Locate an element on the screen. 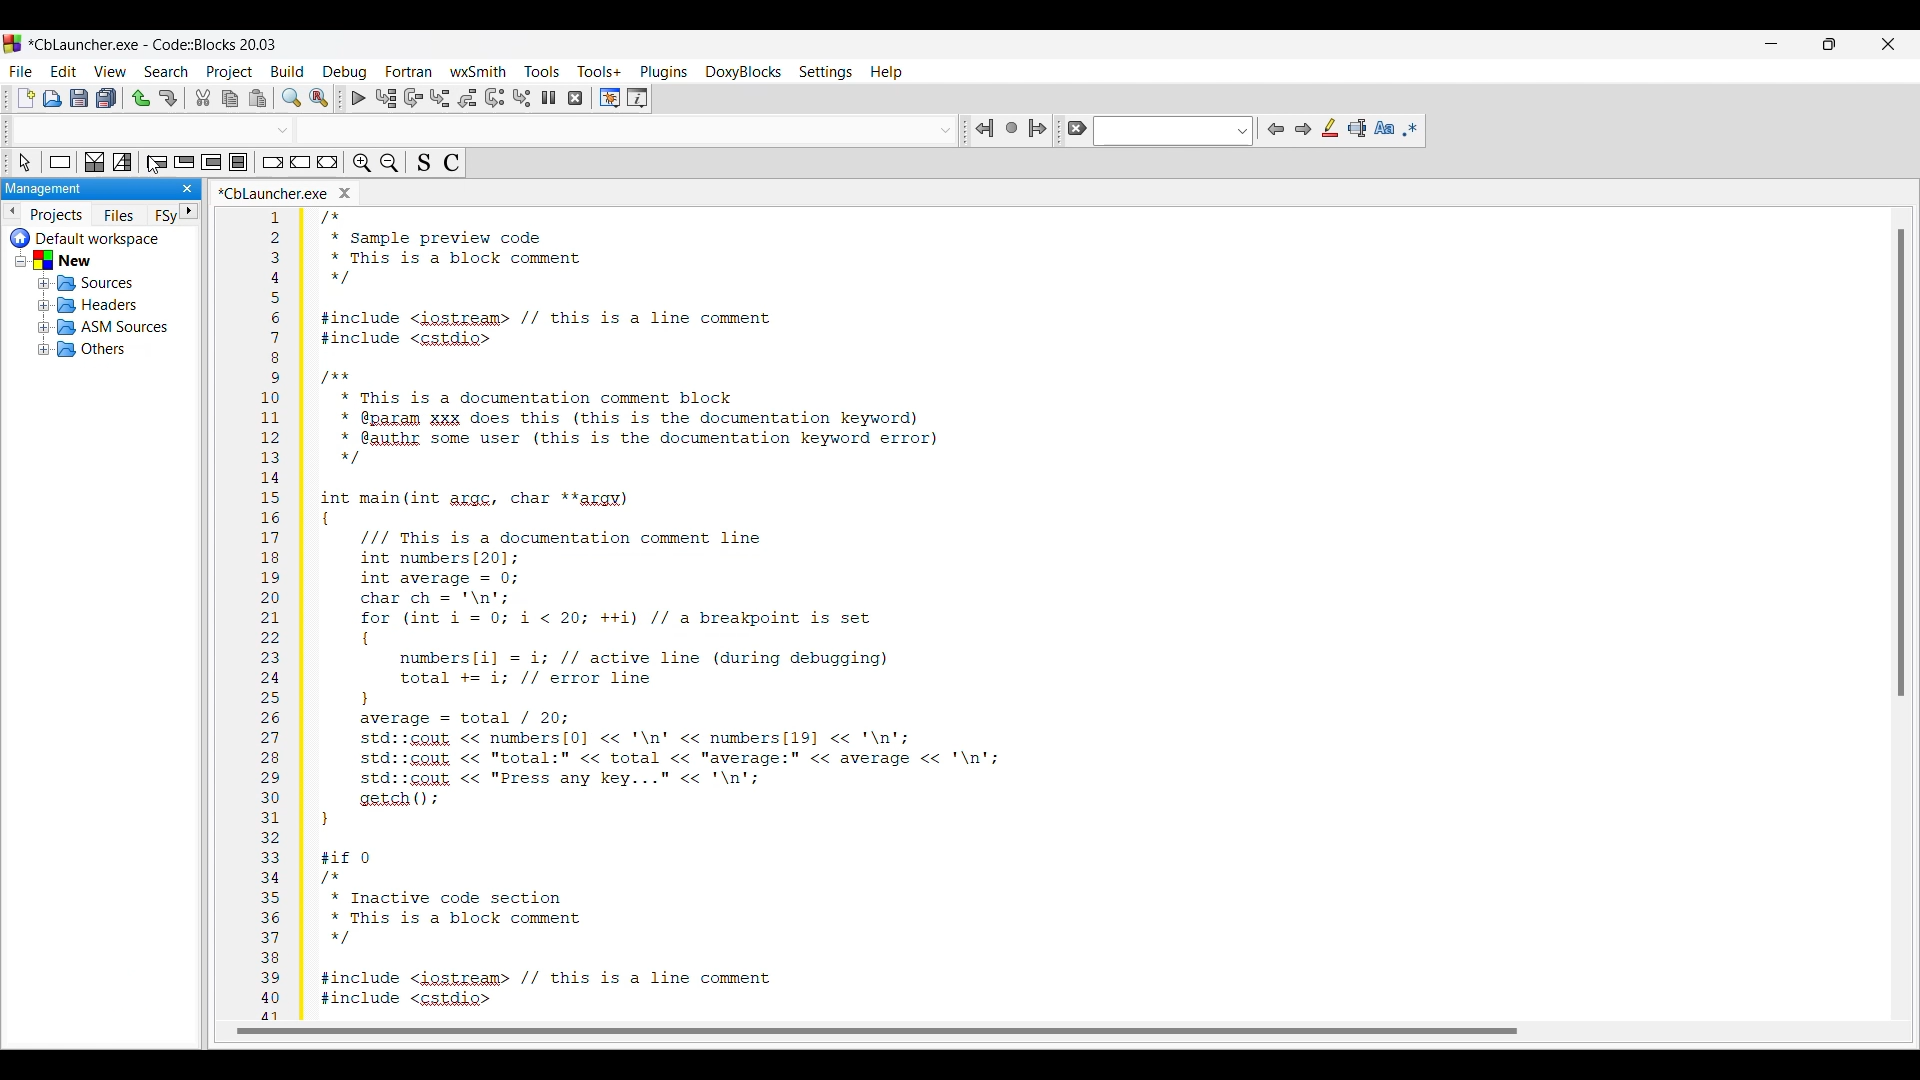  Save everything is located at coordinates (106, 98).